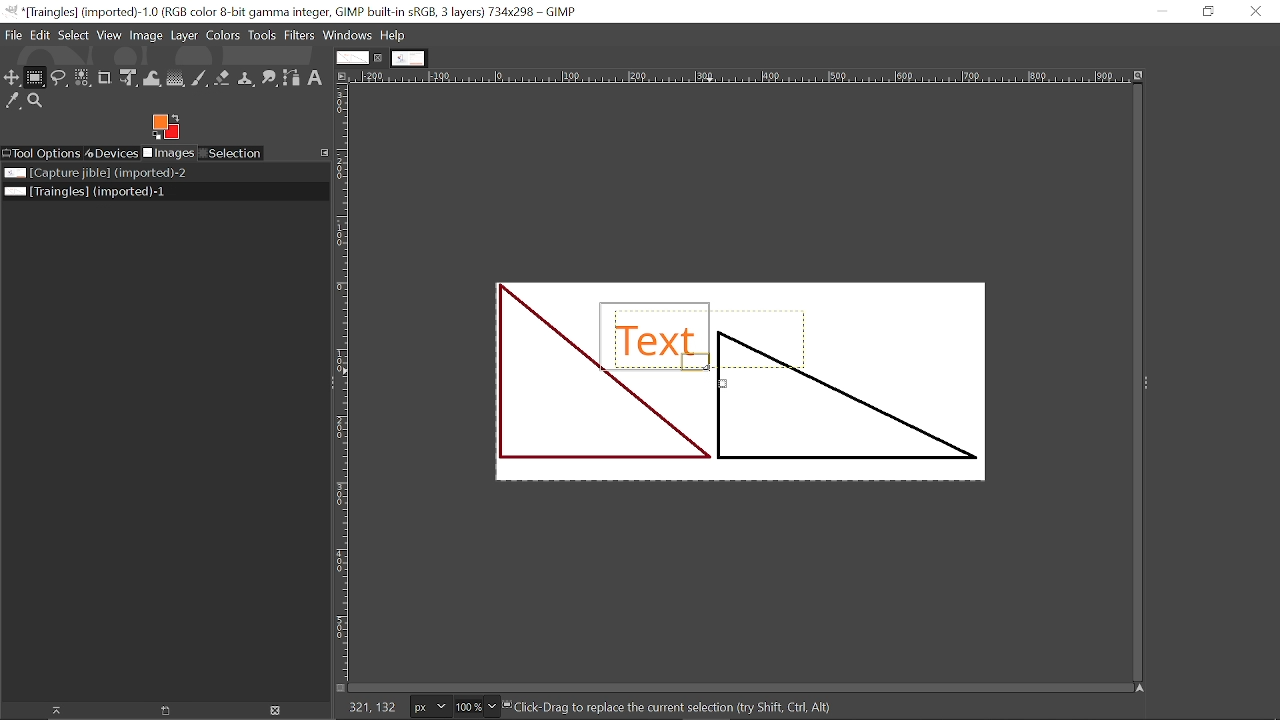 The width and height of the screenshot is (1280, 720). What do you see at coordinates (408, 58) in the screenshot?
I see `Other tab` at bounding box center [408, 58].